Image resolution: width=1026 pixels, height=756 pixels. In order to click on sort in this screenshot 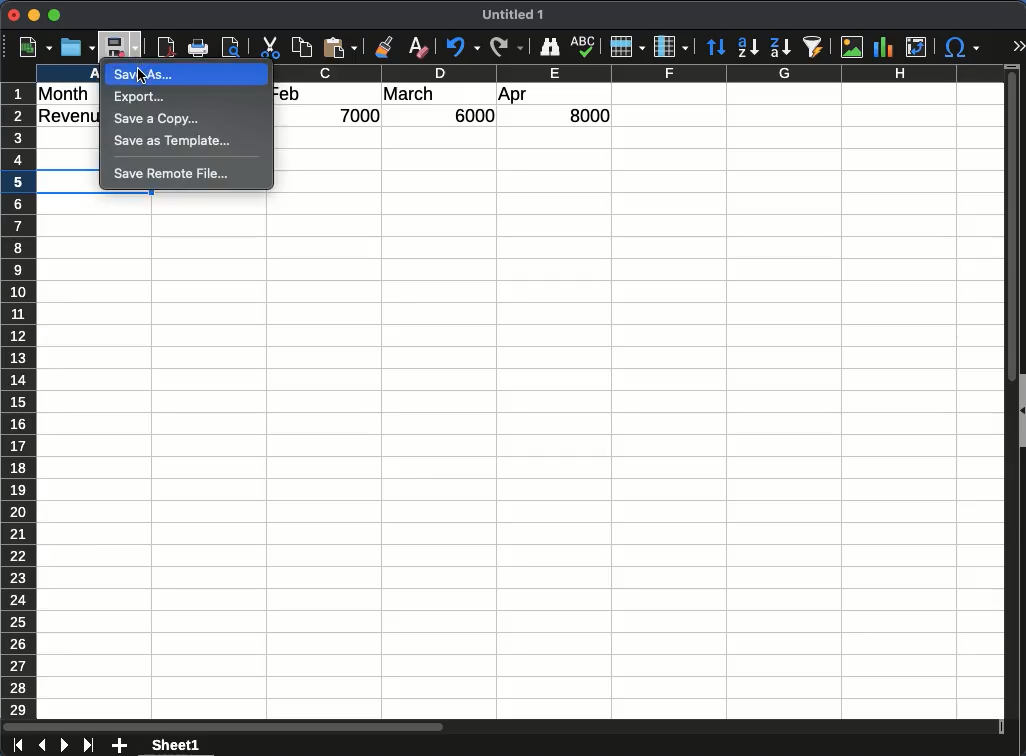, I will do `click(716, 47)`.